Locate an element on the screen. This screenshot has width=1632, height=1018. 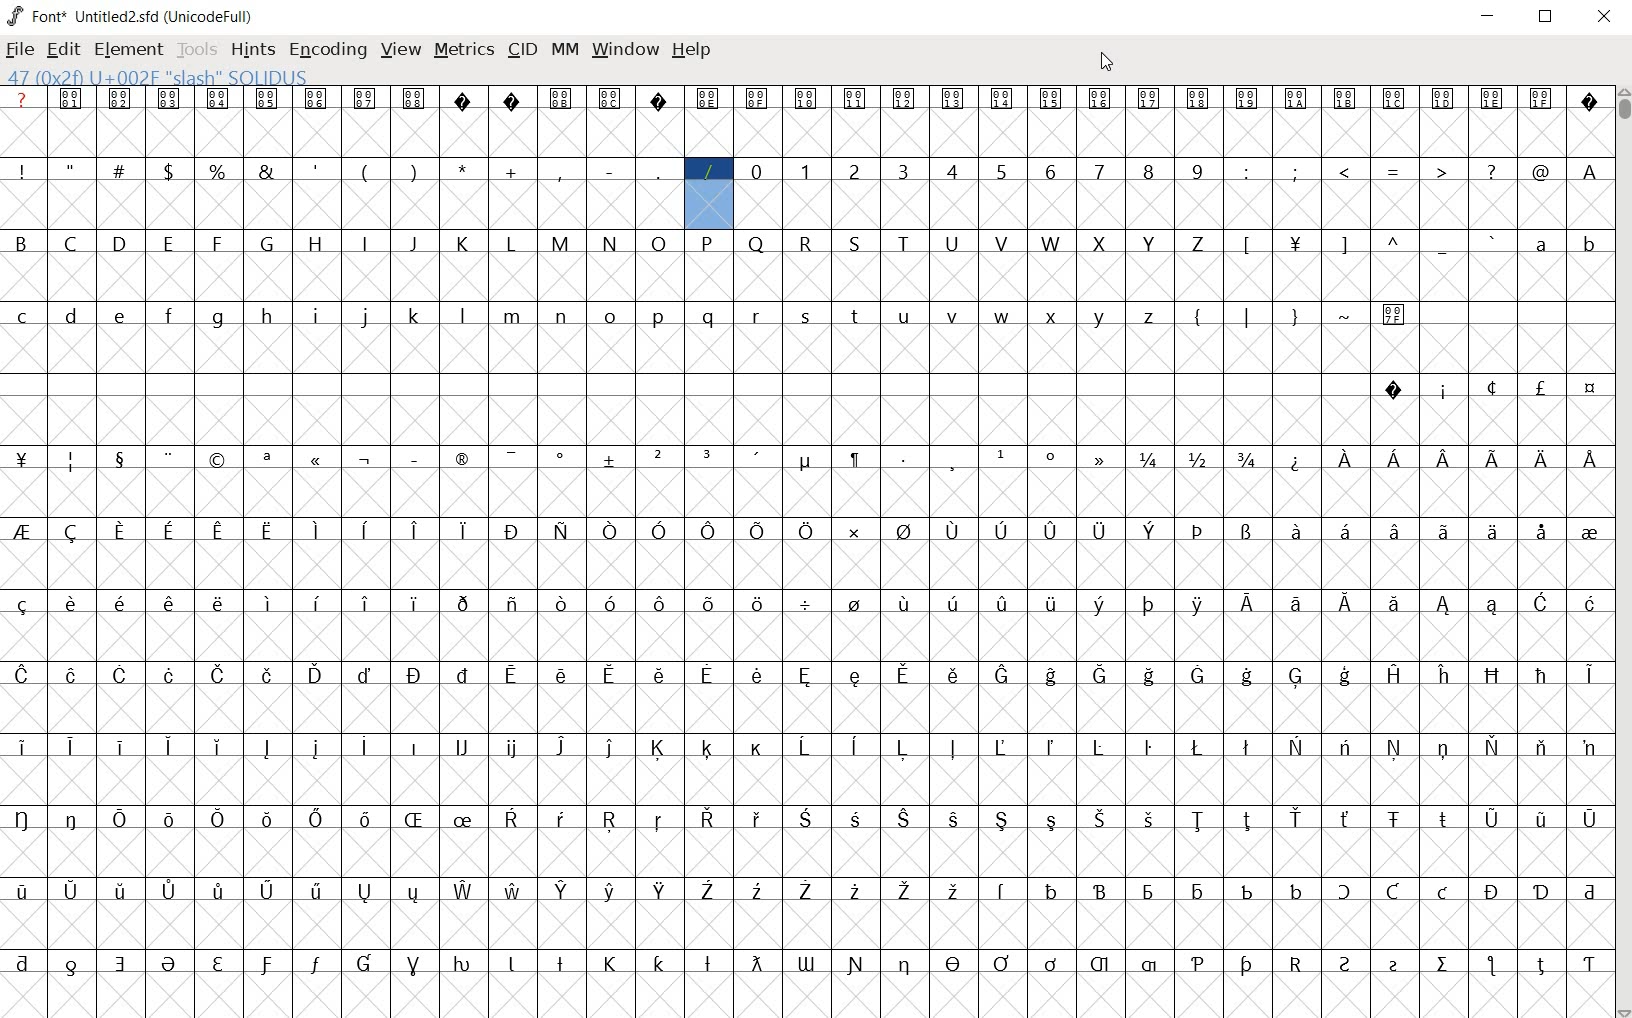
METRICS is located at coordinates (464, 48).